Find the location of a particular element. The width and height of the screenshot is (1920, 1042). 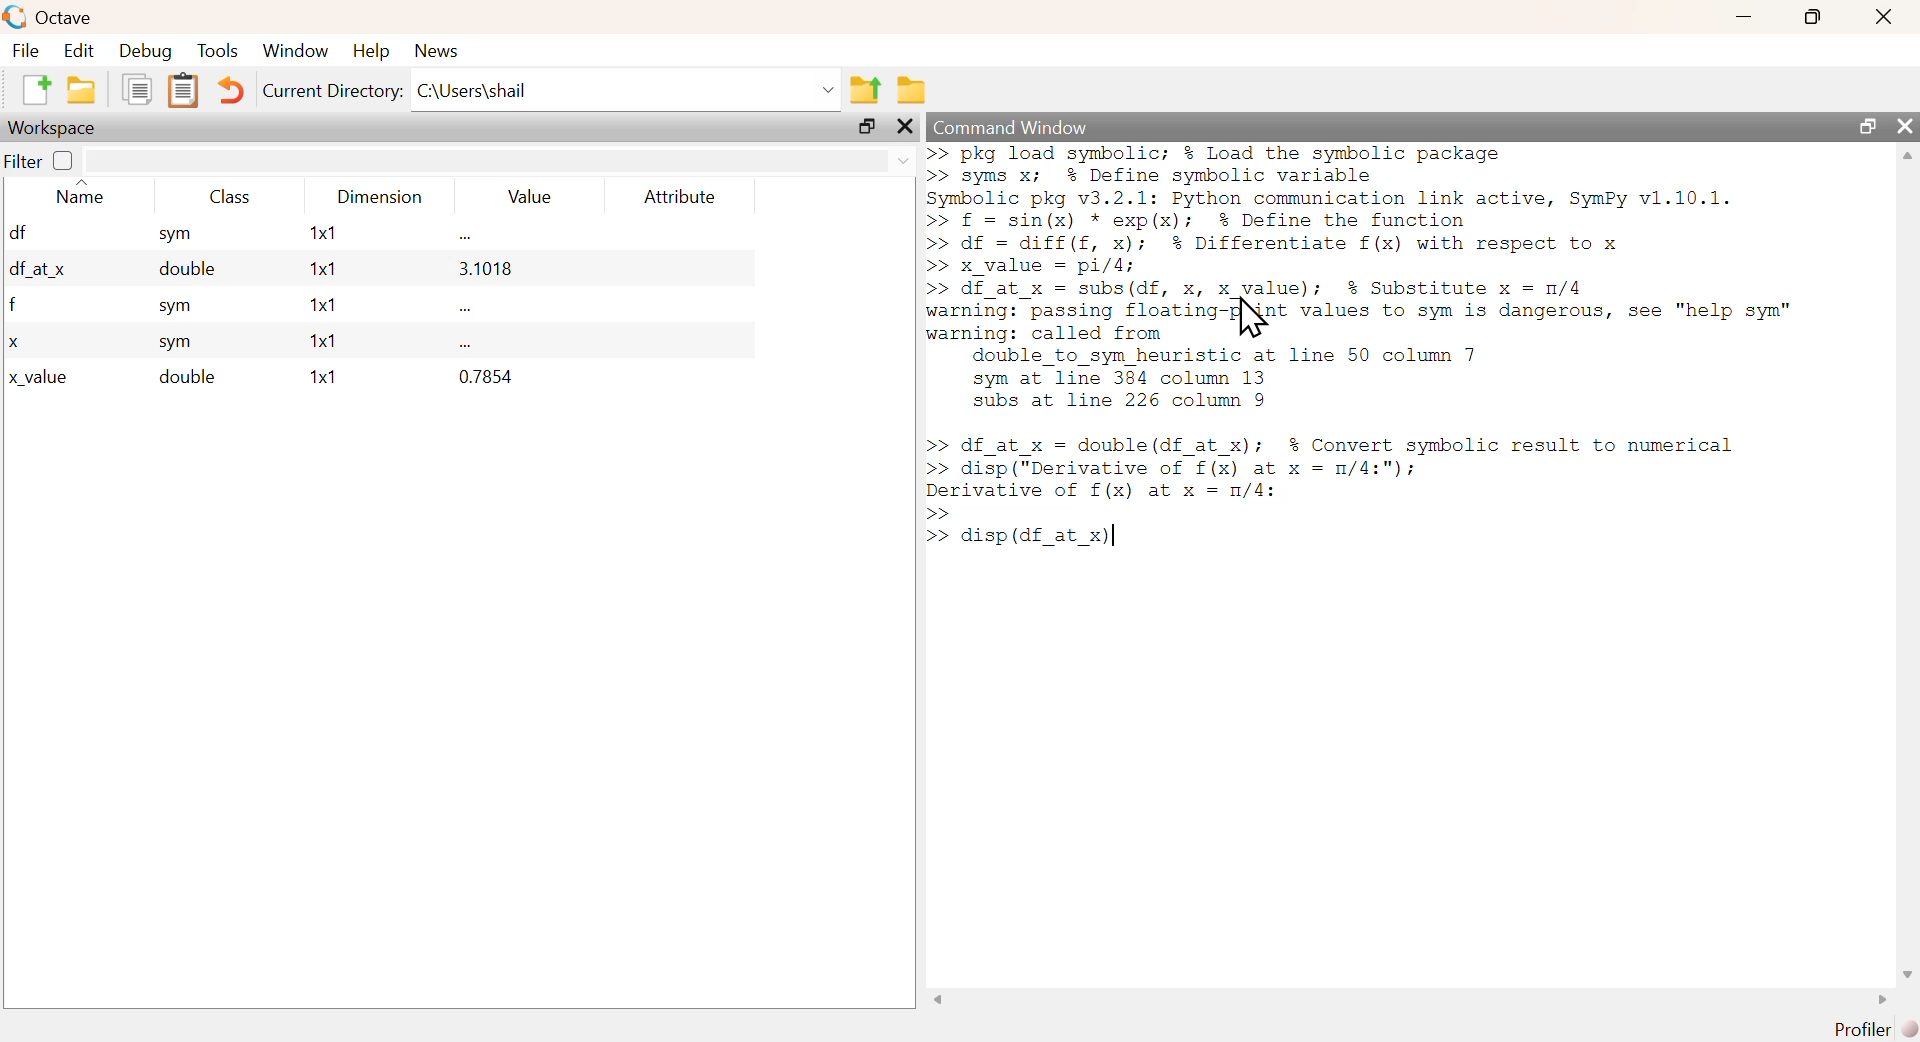

Attribute is located at coordinates (681, 196).